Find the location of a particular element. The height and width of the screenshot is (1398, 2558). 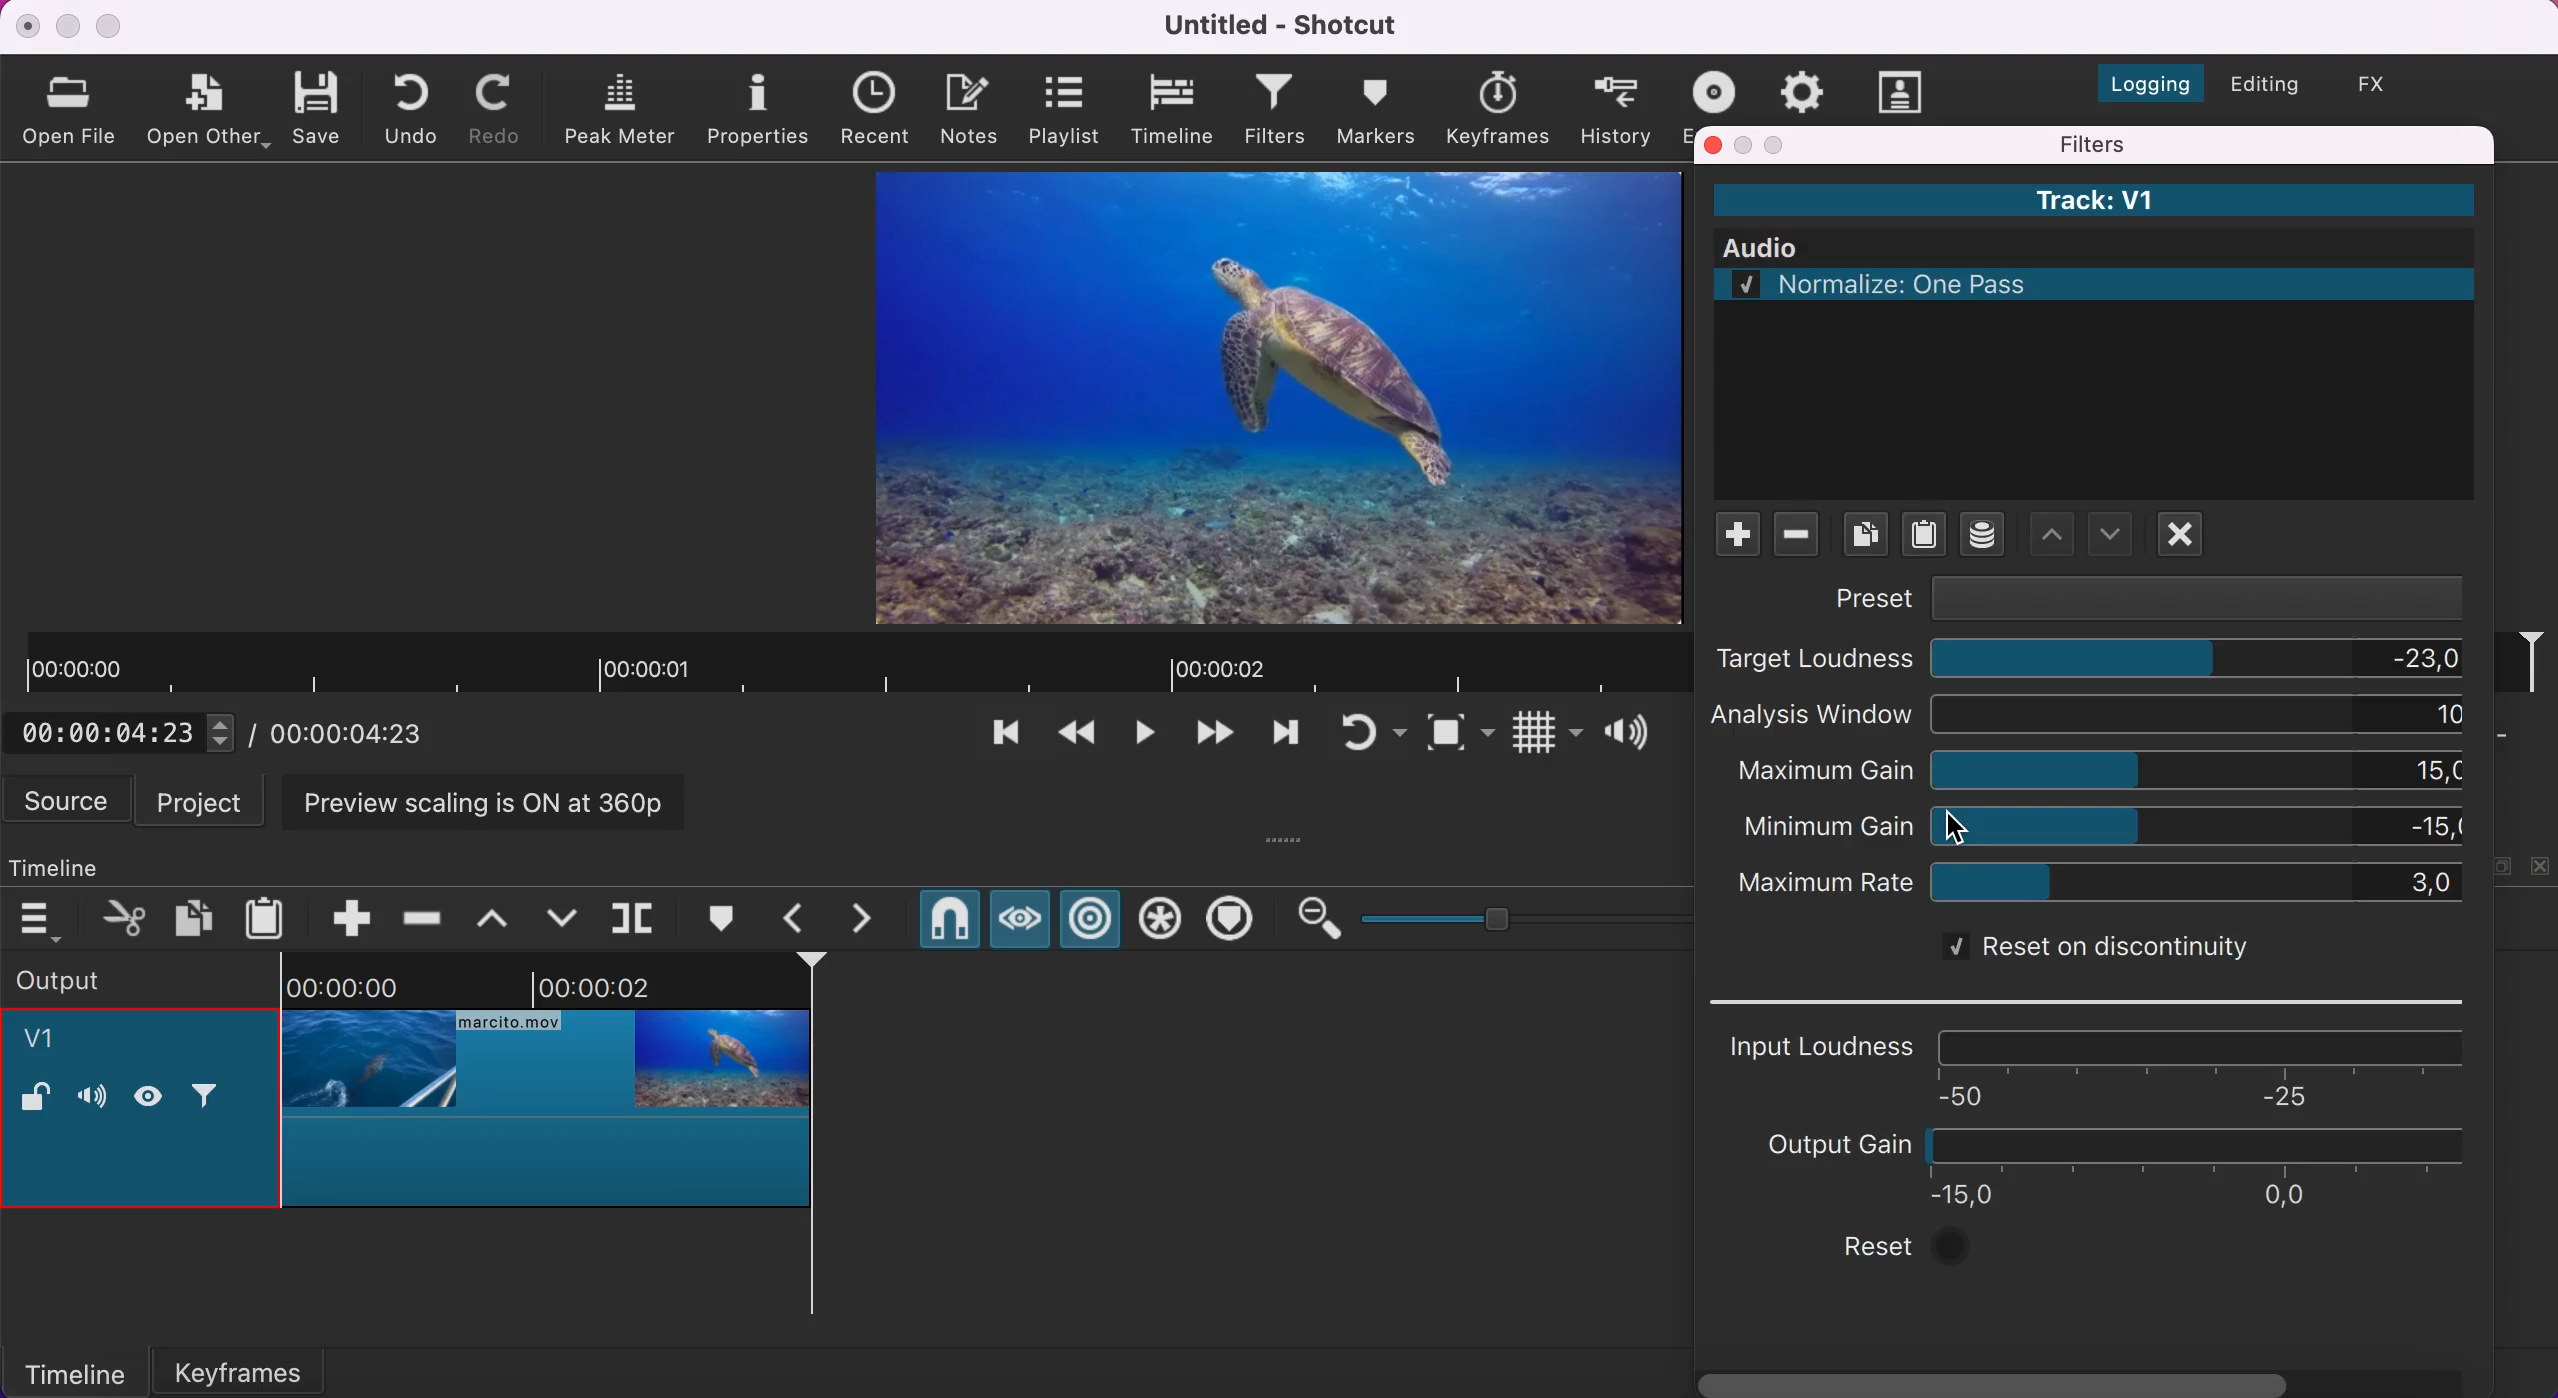

total duration is located at coordinates (358, 733).